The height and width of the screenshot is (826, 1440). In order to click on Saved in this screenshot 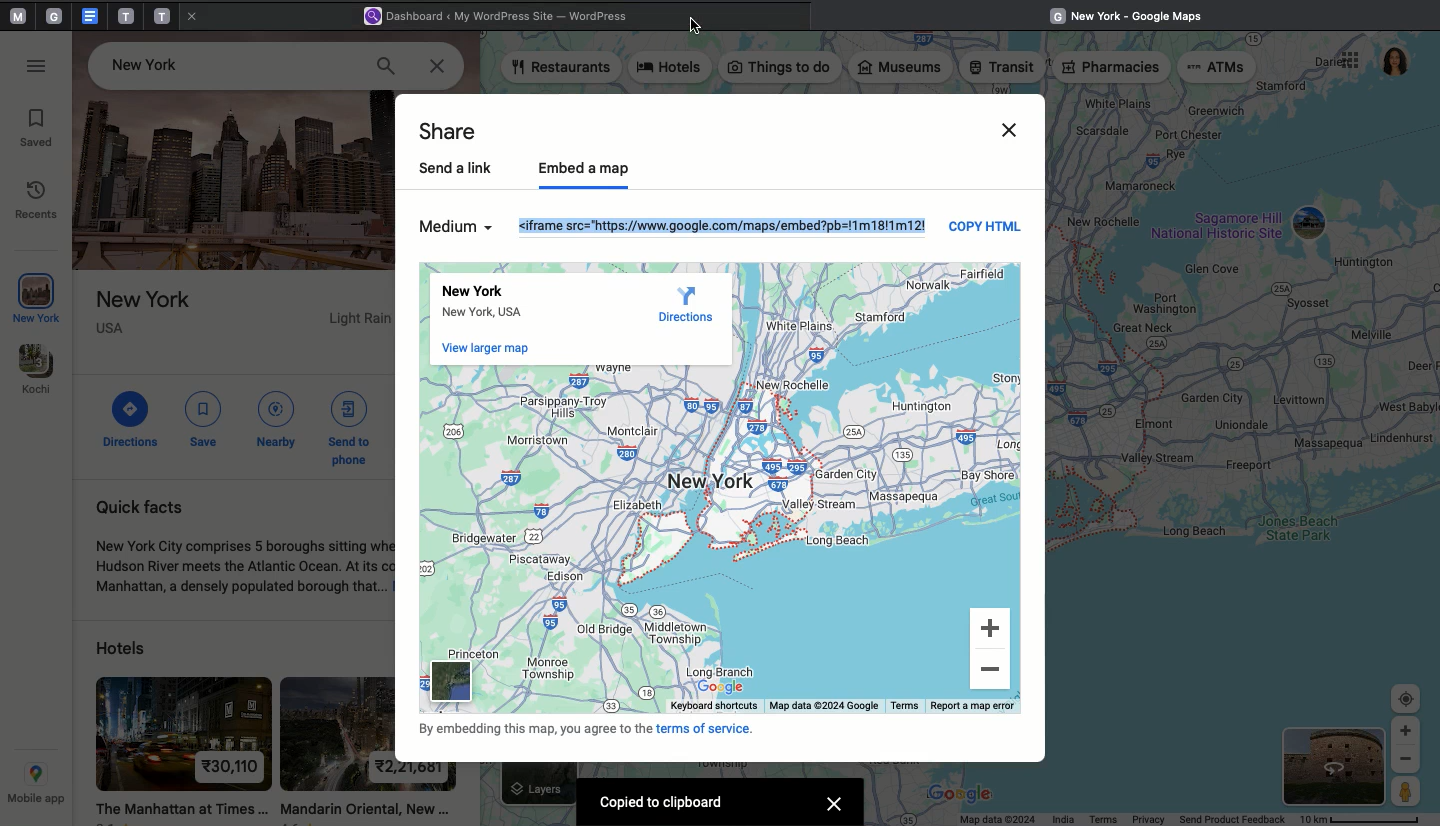, I will do `click(39, 129)`.